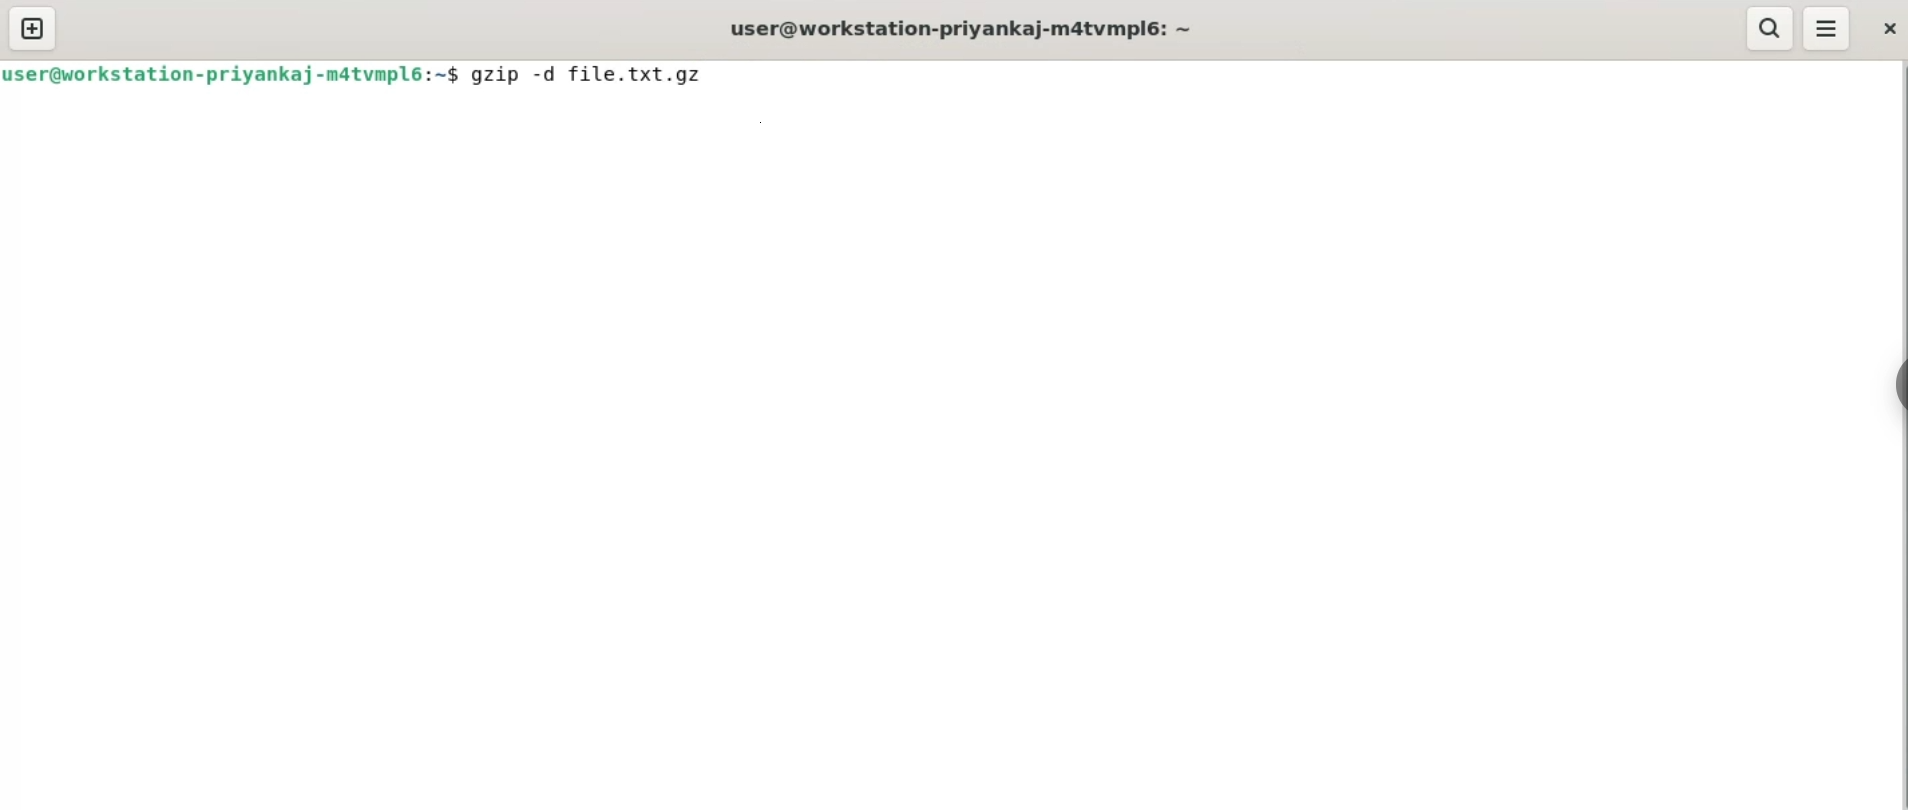  I want to click on new tab, so click(34, 31).